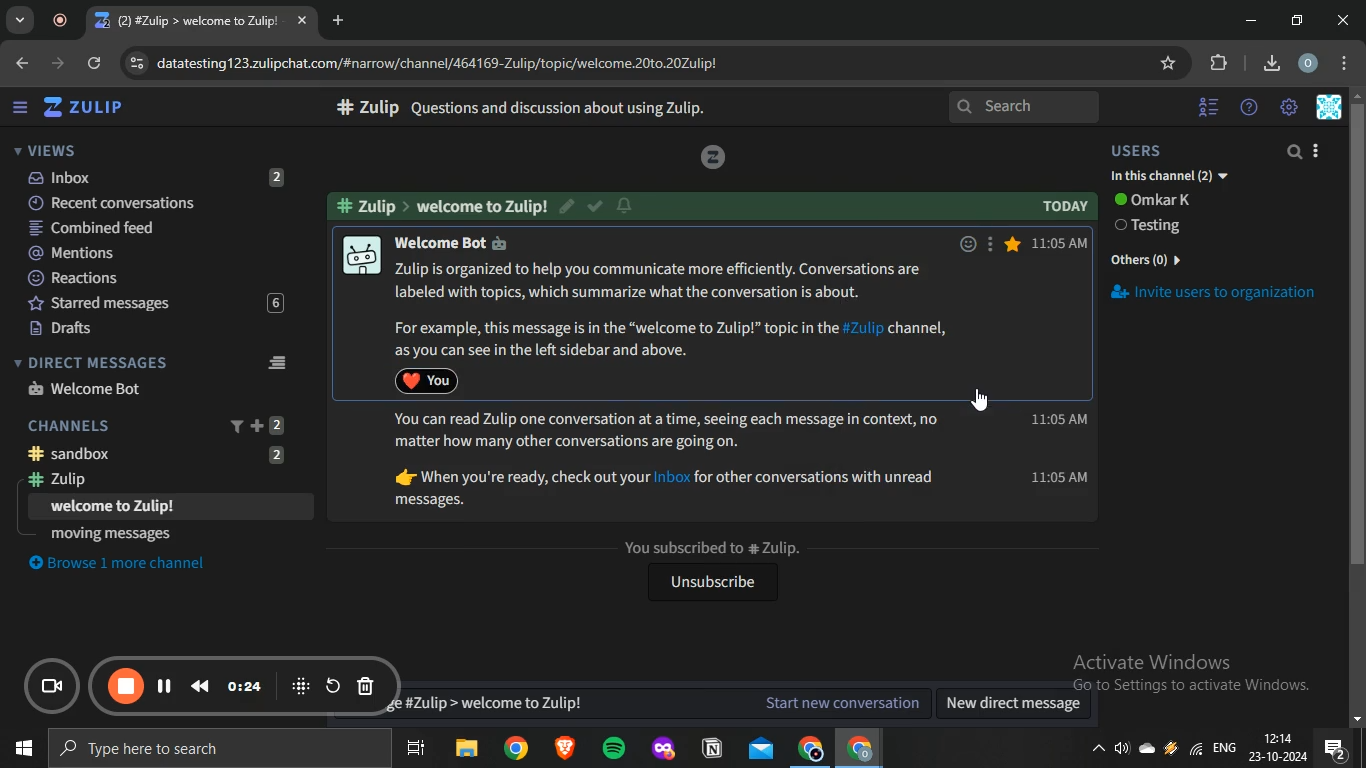  What do you see at coordinates (55, 688) in the screenshot?
I see `icon` at bounding box center [55, 688].